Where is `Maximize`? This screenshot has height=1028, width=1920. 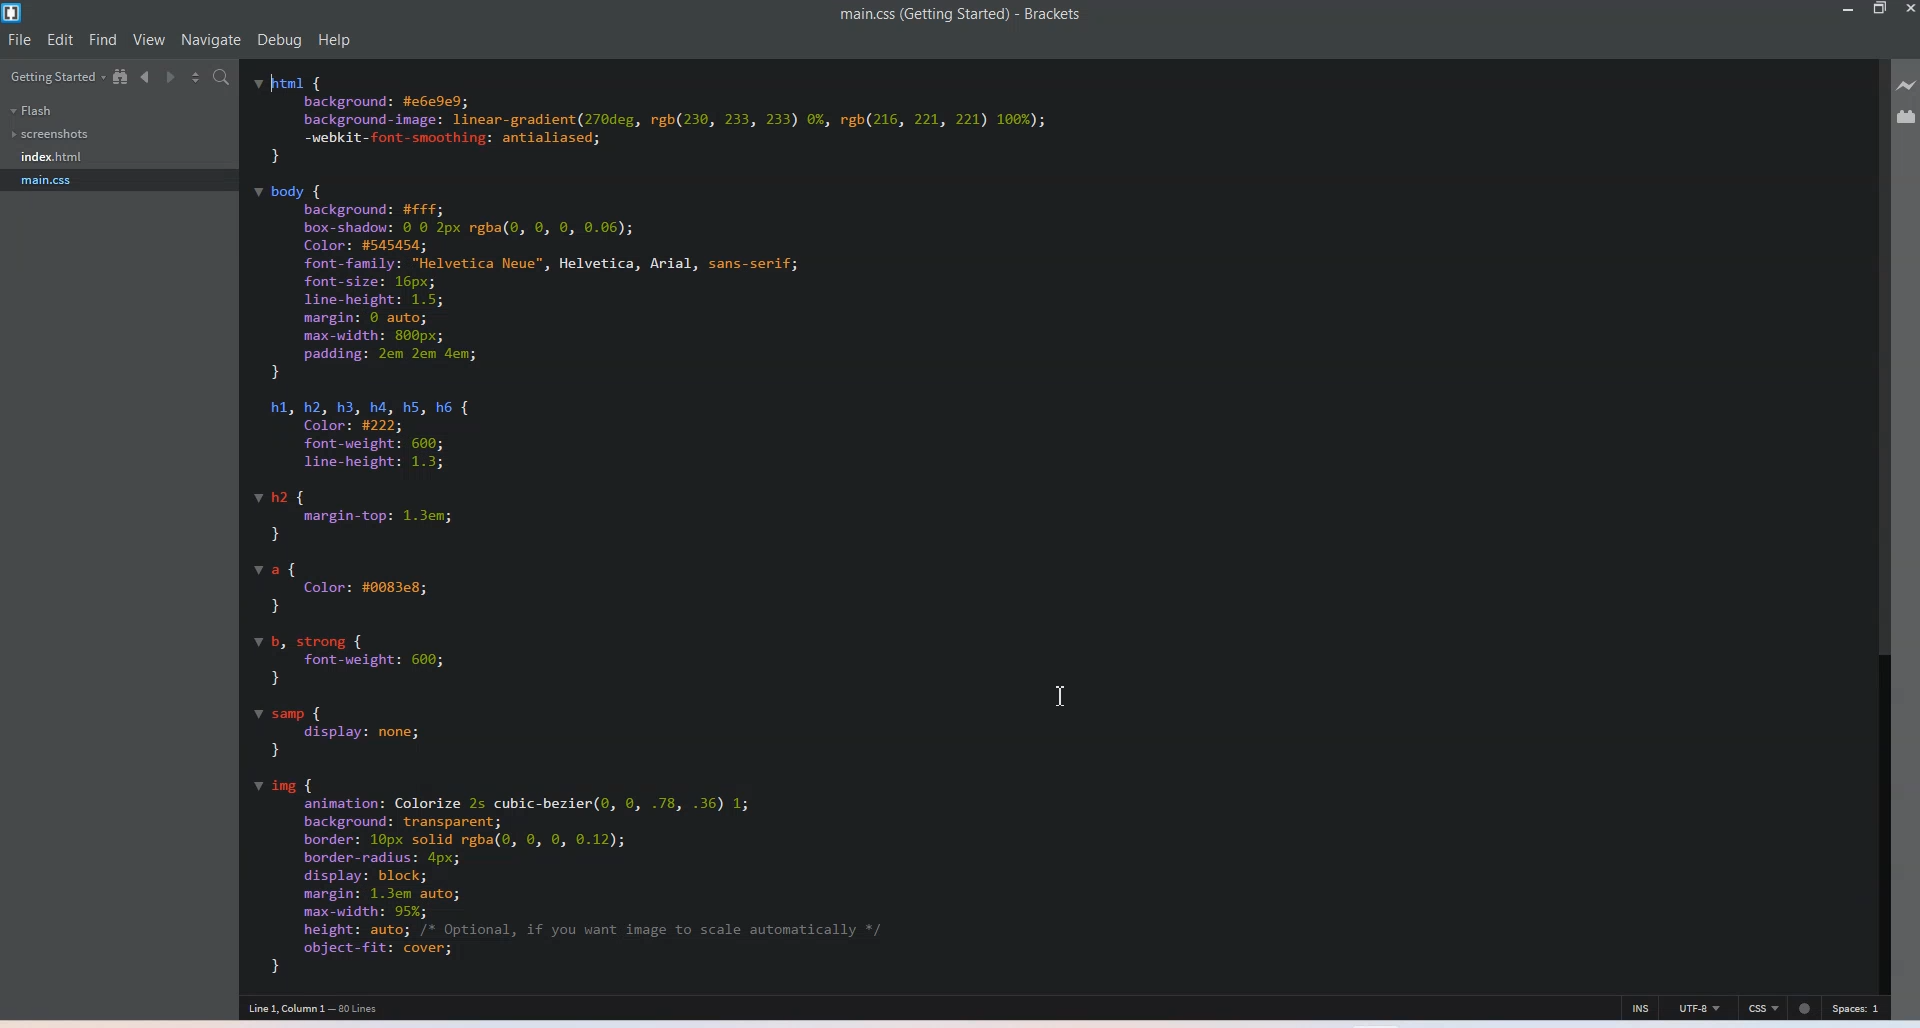 Maximize is located at coordinates (1881, 10).